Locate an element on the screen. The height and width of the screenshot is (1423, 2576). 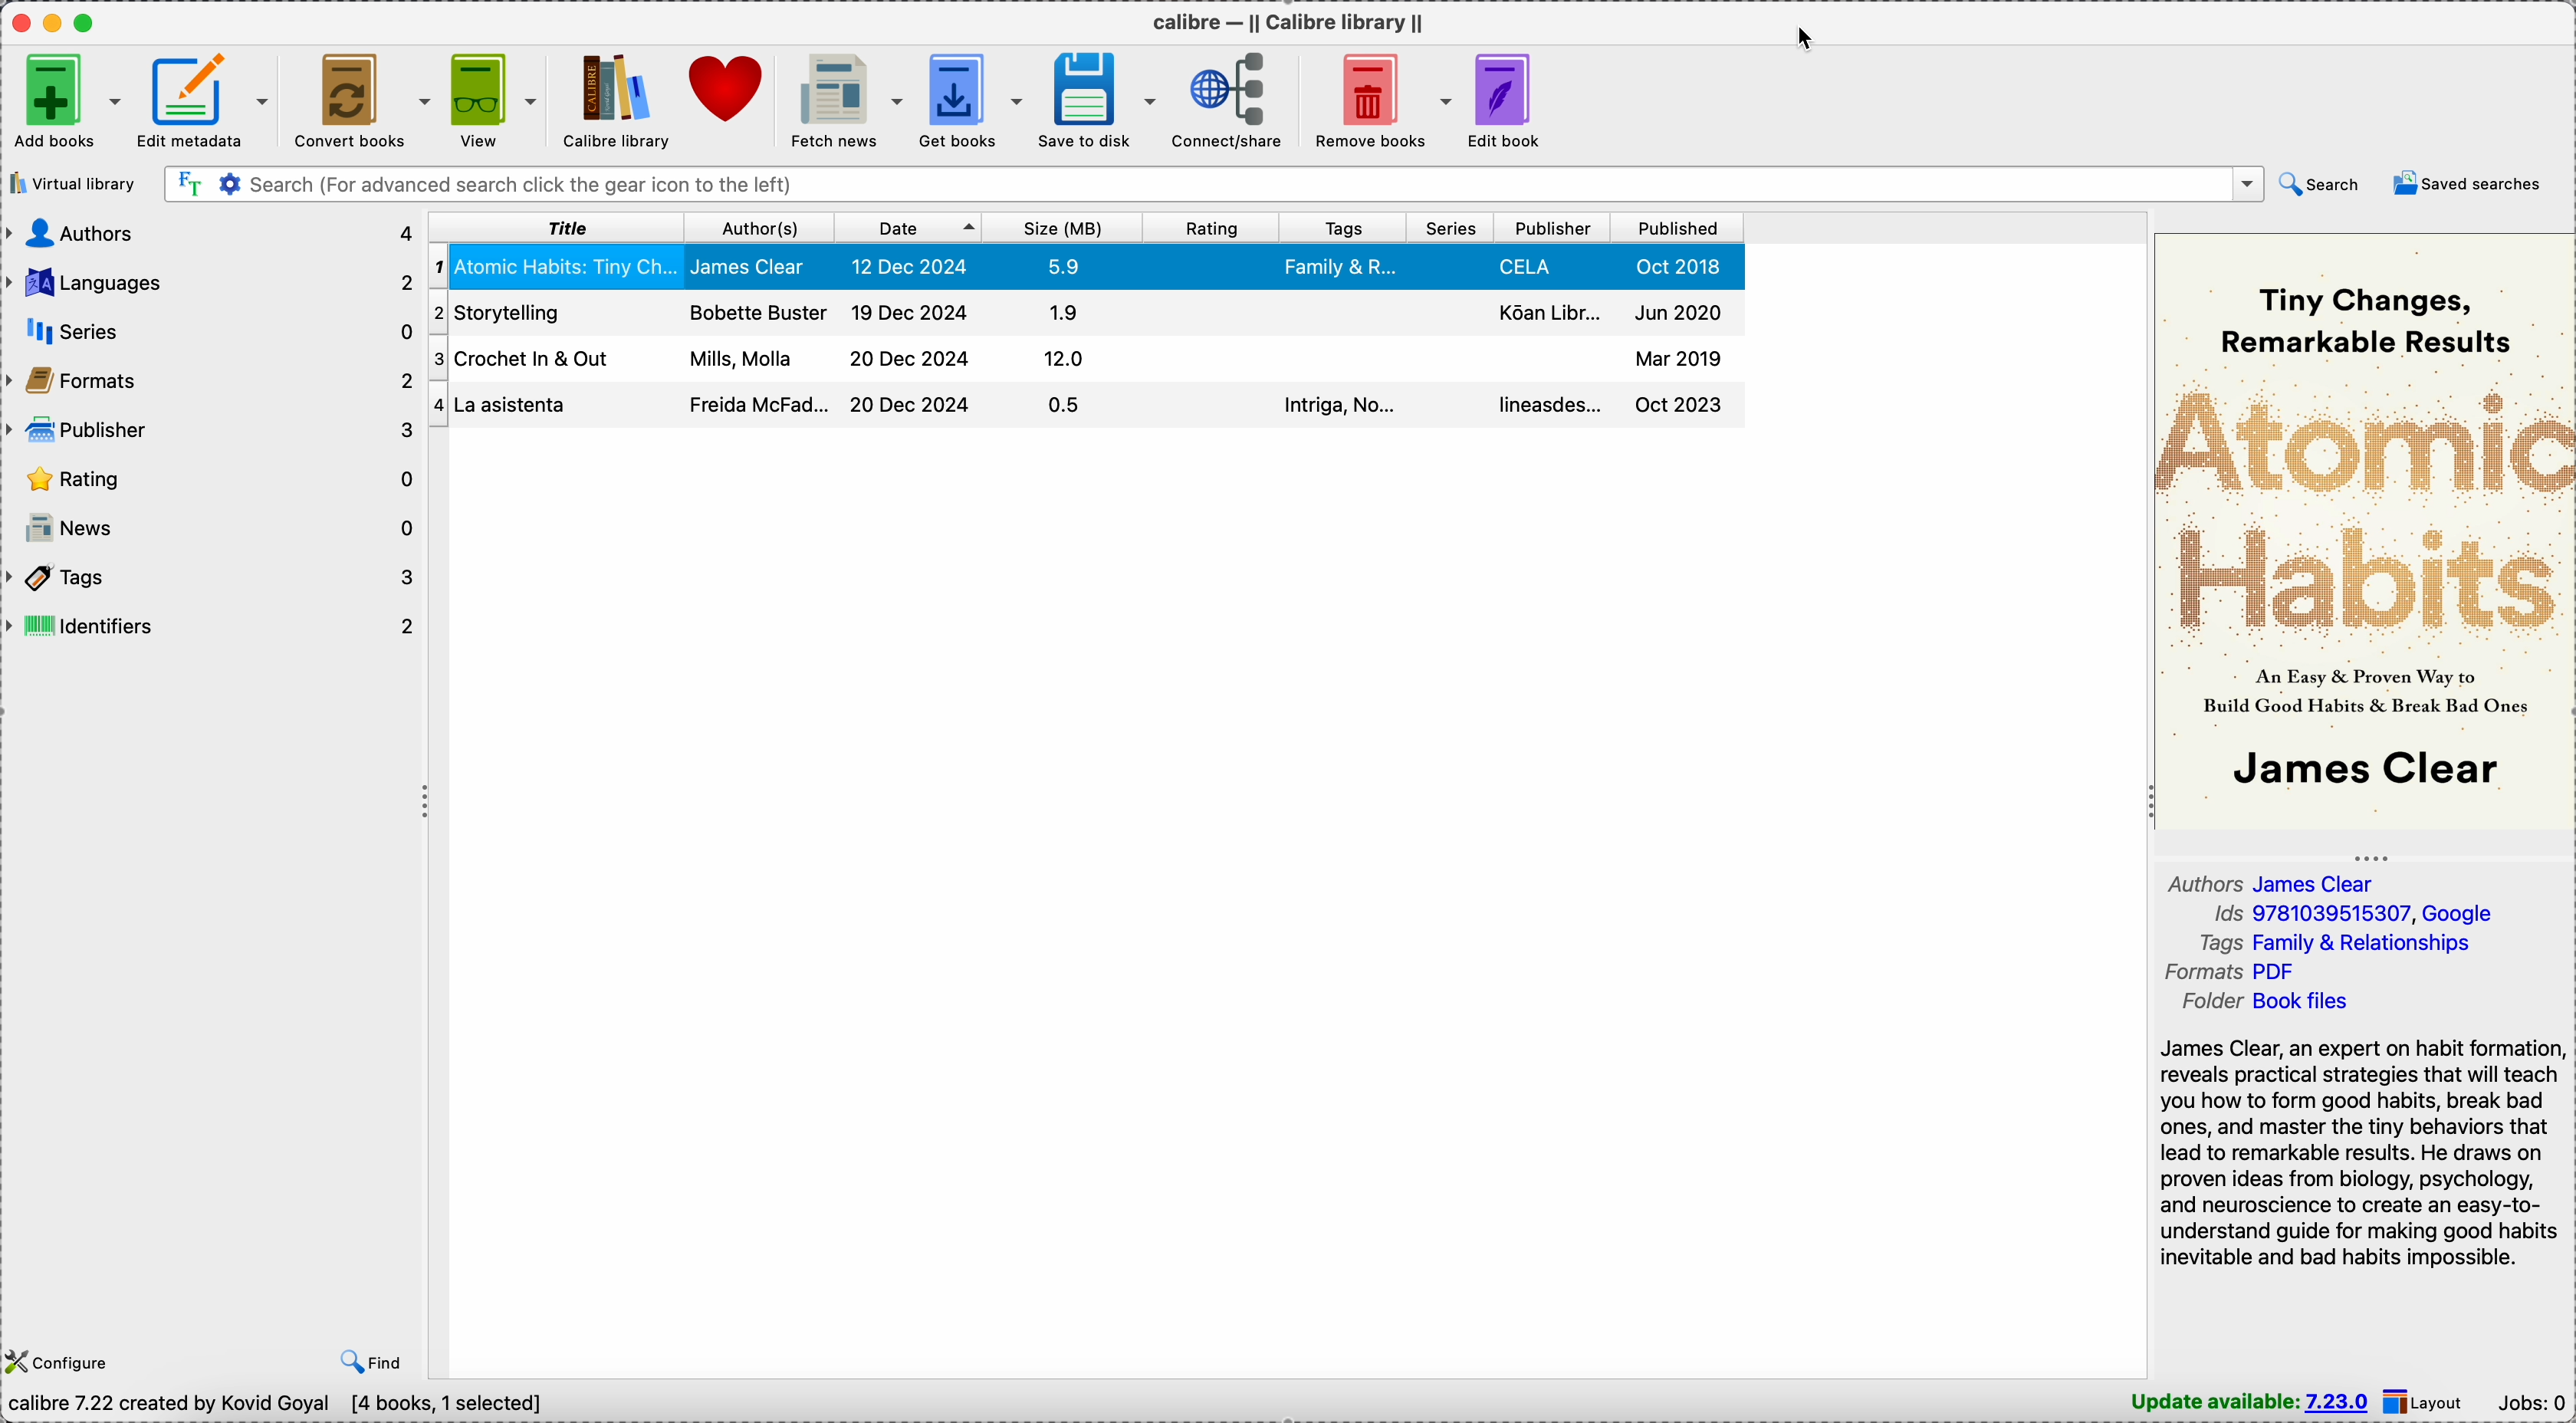
authors is located at coordinates (211, 234).